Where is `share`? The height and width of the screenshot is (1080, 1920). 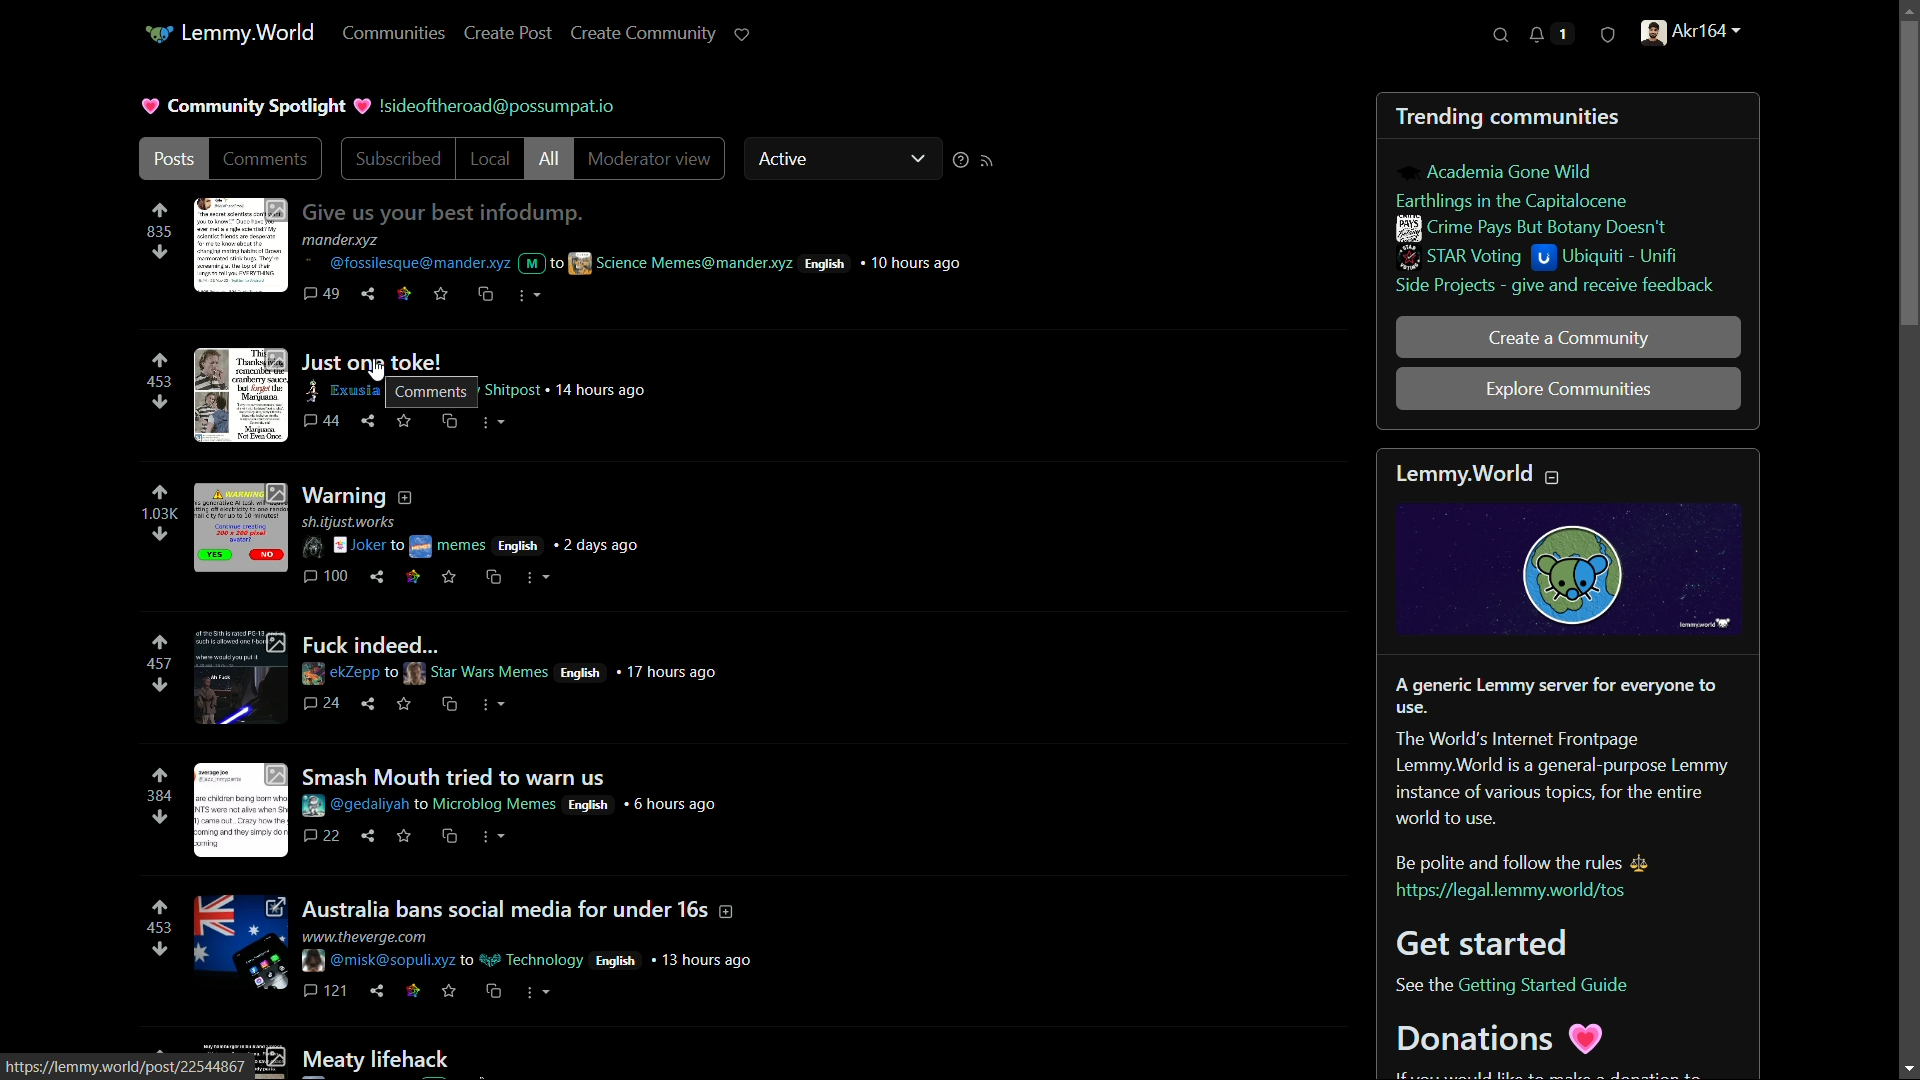 share is located at coordinates (378, 991).